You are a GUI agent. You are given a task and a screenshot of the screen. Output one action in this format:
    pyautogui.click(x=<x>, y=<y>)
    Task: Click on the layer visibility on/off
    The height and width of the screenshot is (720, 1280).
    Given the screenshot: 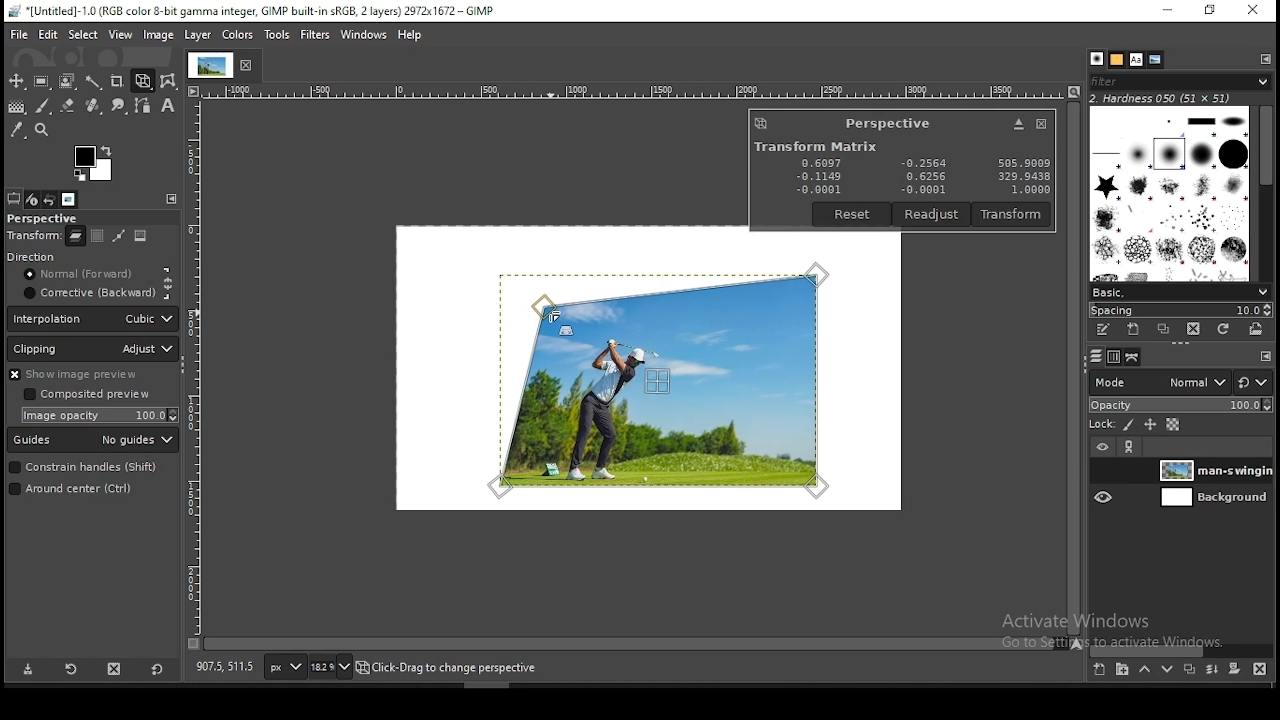 What is the action you would take?
    pyautogui.click(x=1103, y=471)
    